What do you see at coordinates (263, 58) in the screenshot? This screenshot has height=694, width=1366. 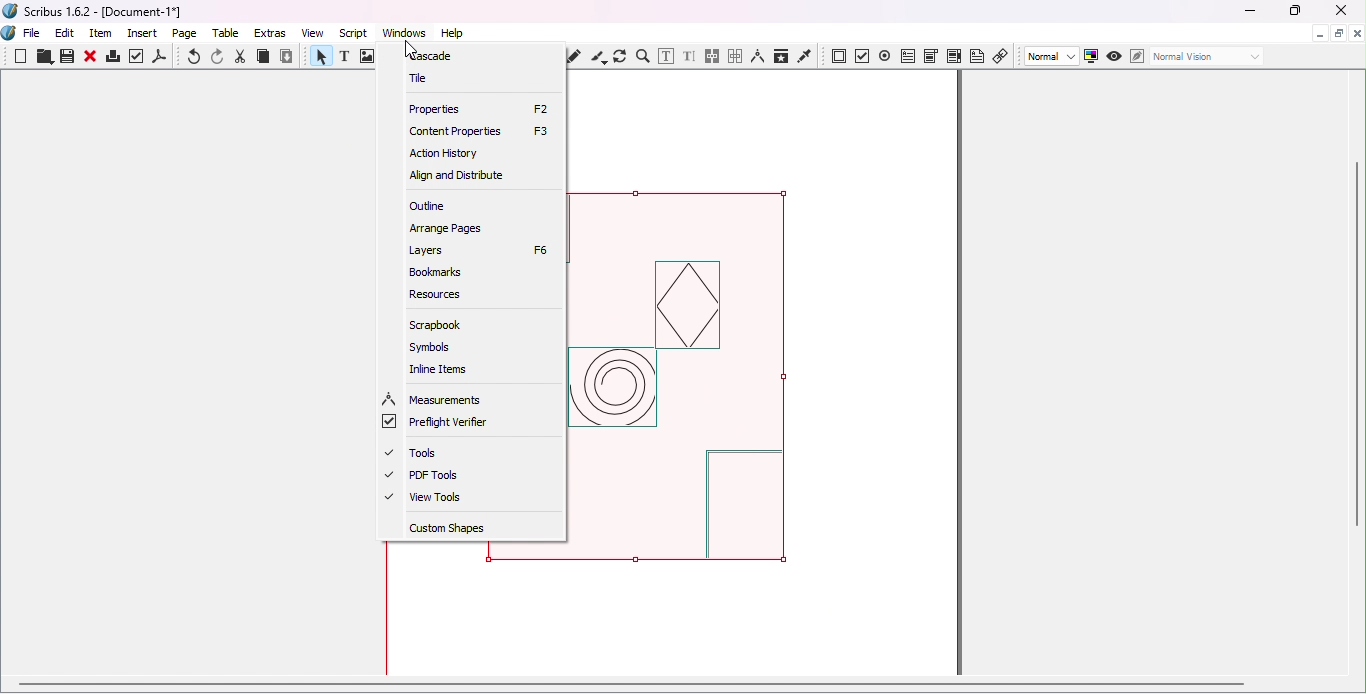 I see `Copy` at bounding box center [263, 58].